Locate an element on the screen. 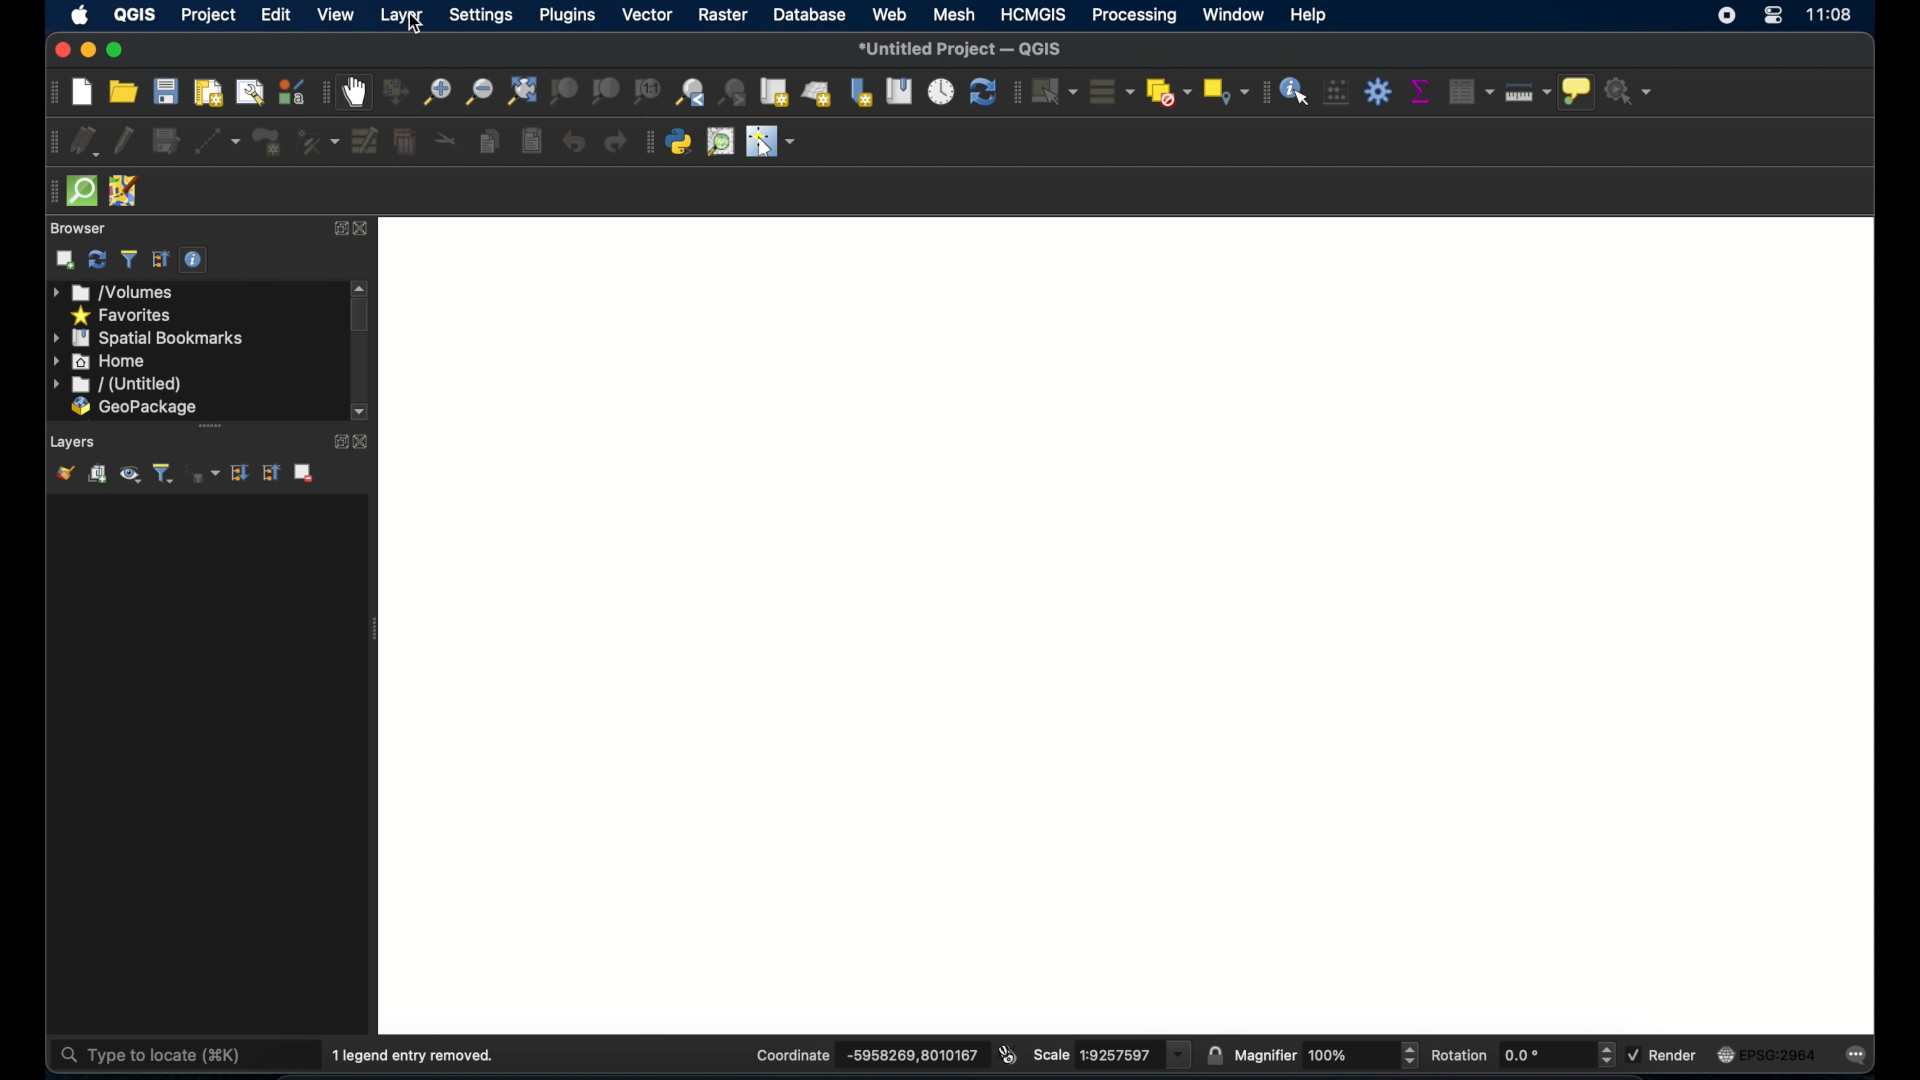 The width and height of the screenshot is (1920, 1080). database is located at coordinates (812, 16).